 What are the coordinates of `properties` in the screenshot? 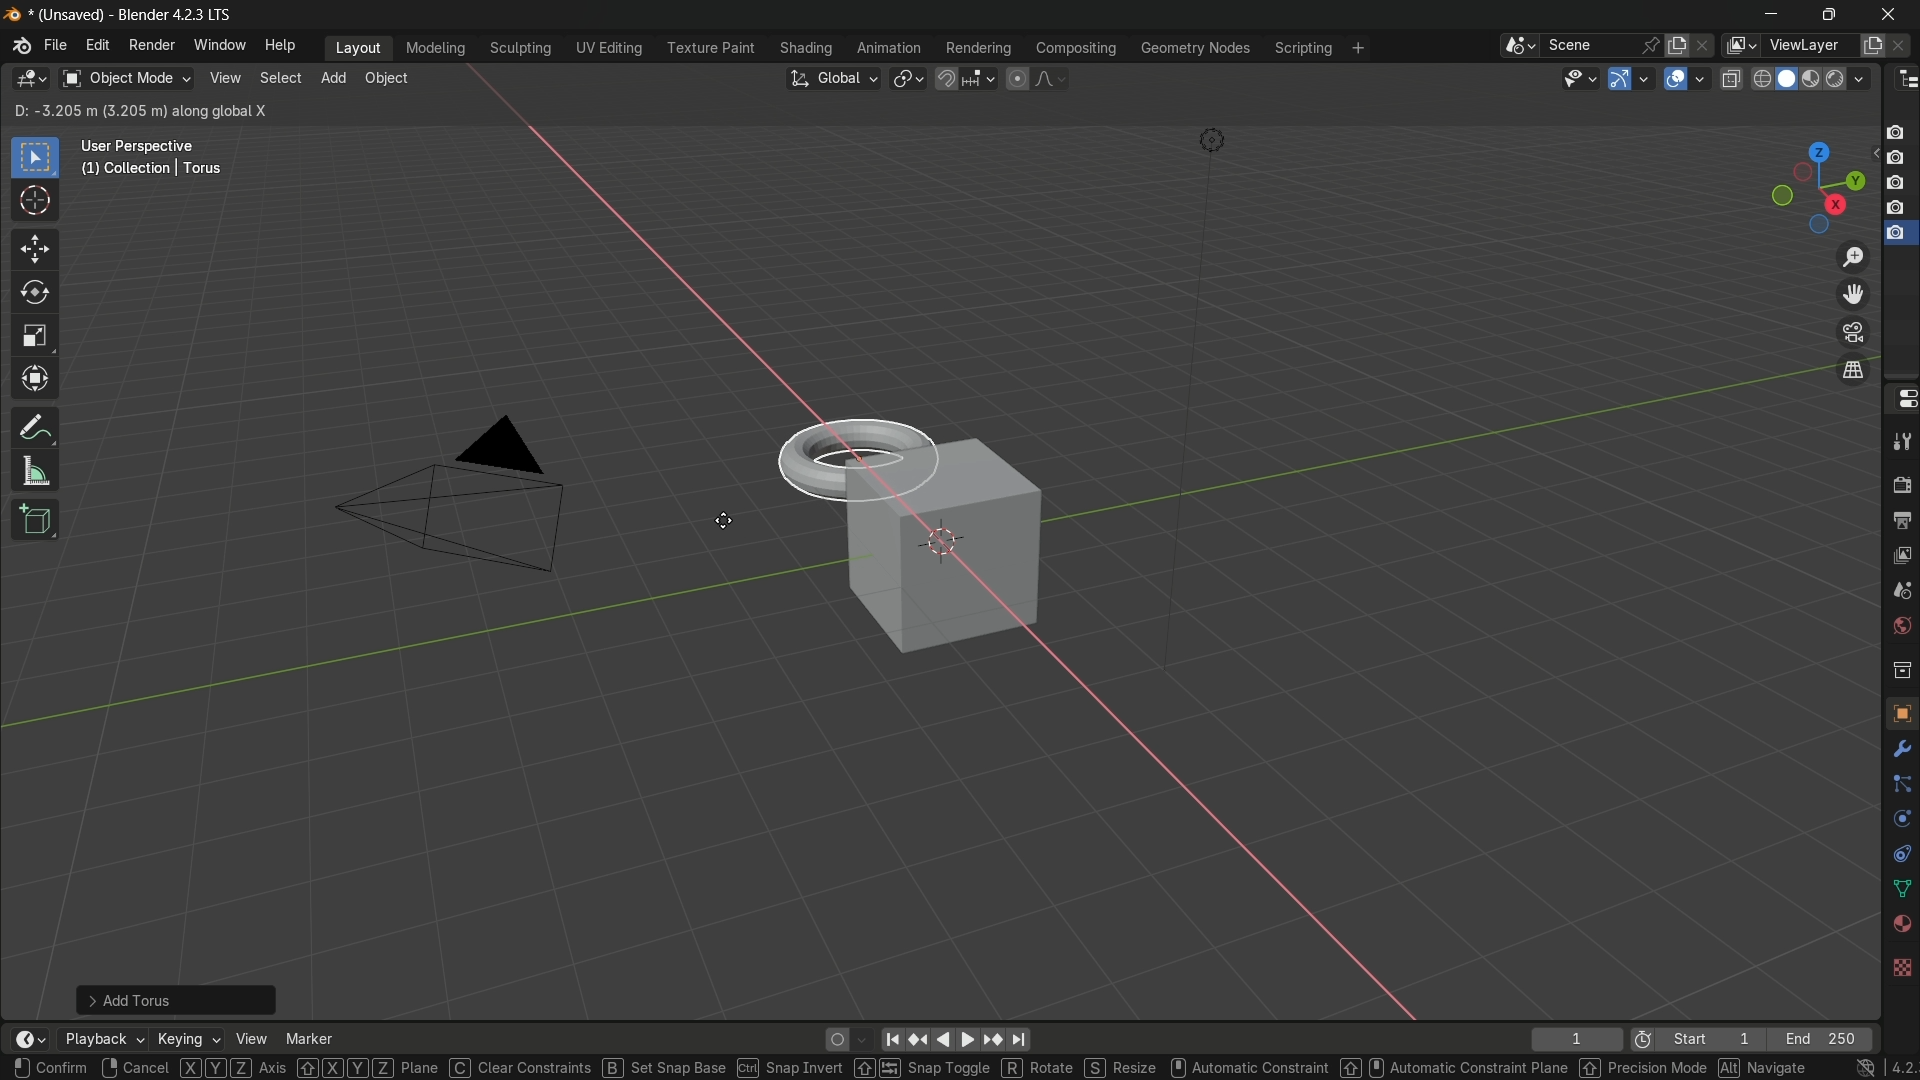 It's located at (1901, 398).